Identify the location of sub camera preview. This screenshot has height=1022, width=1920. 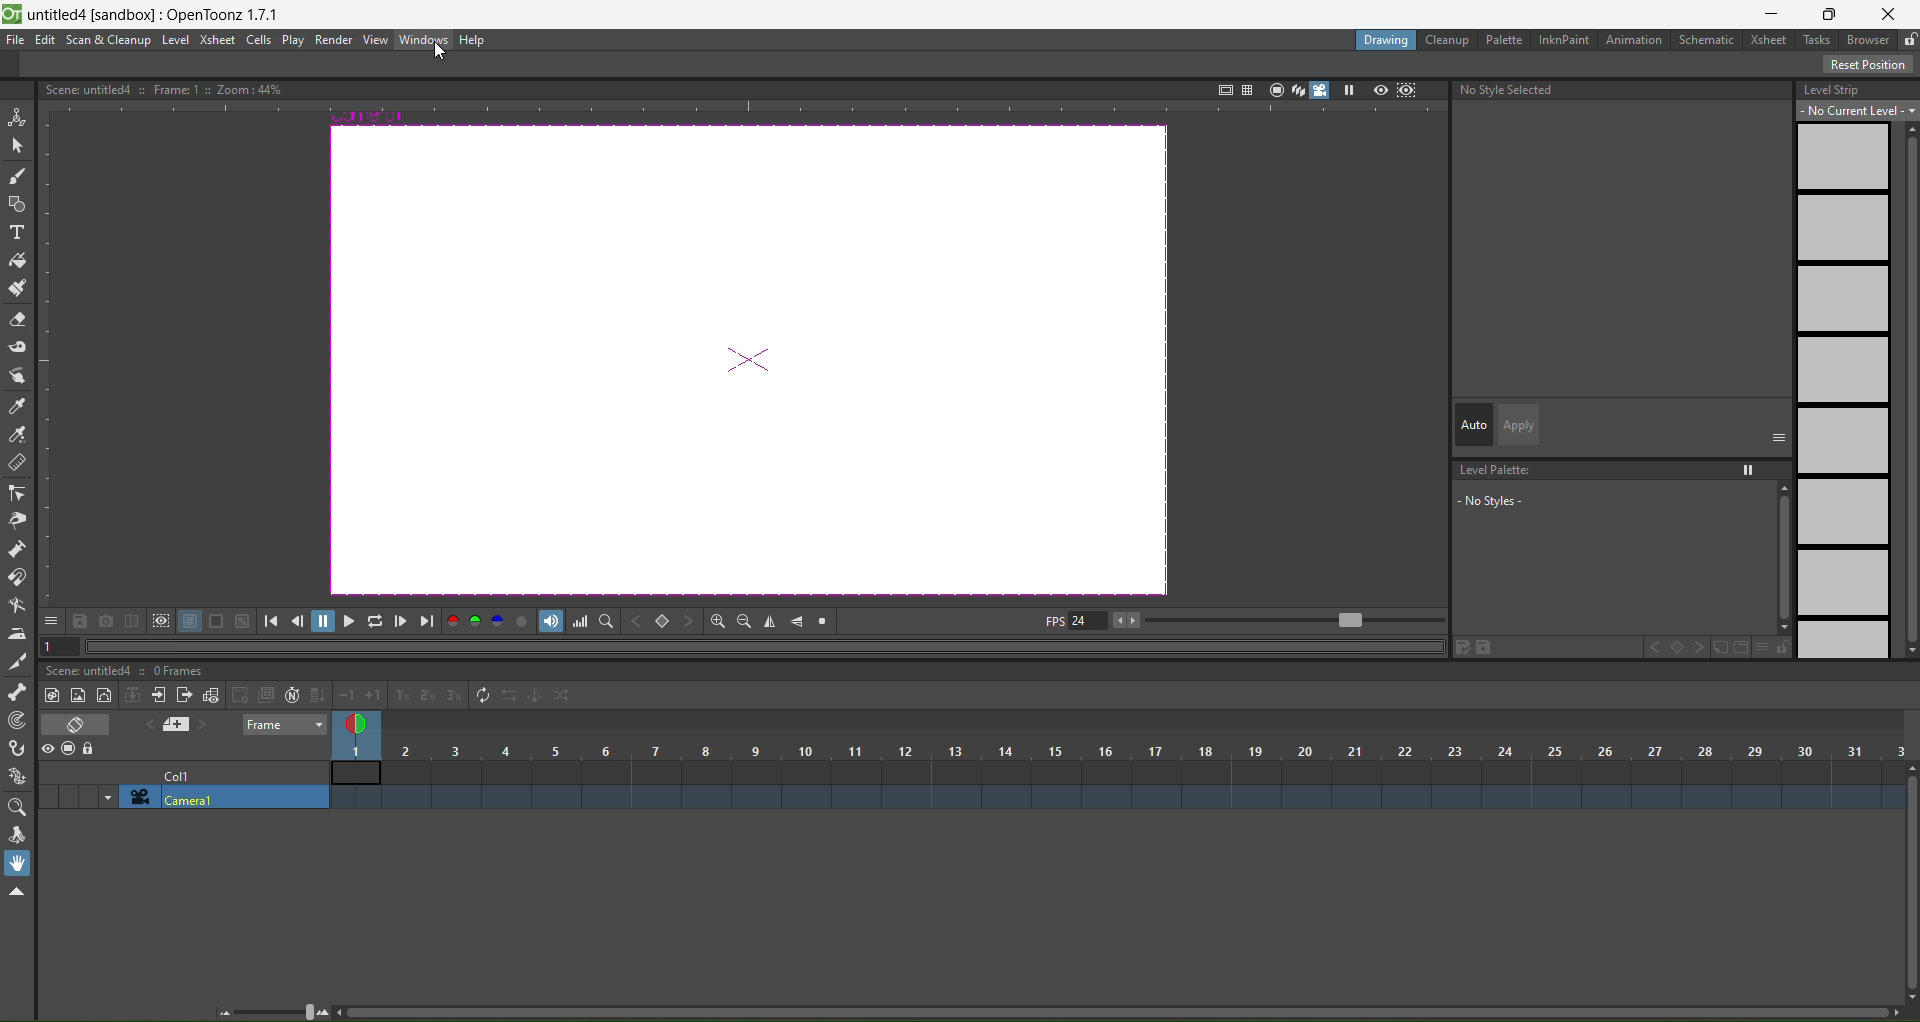
(1407, 90).